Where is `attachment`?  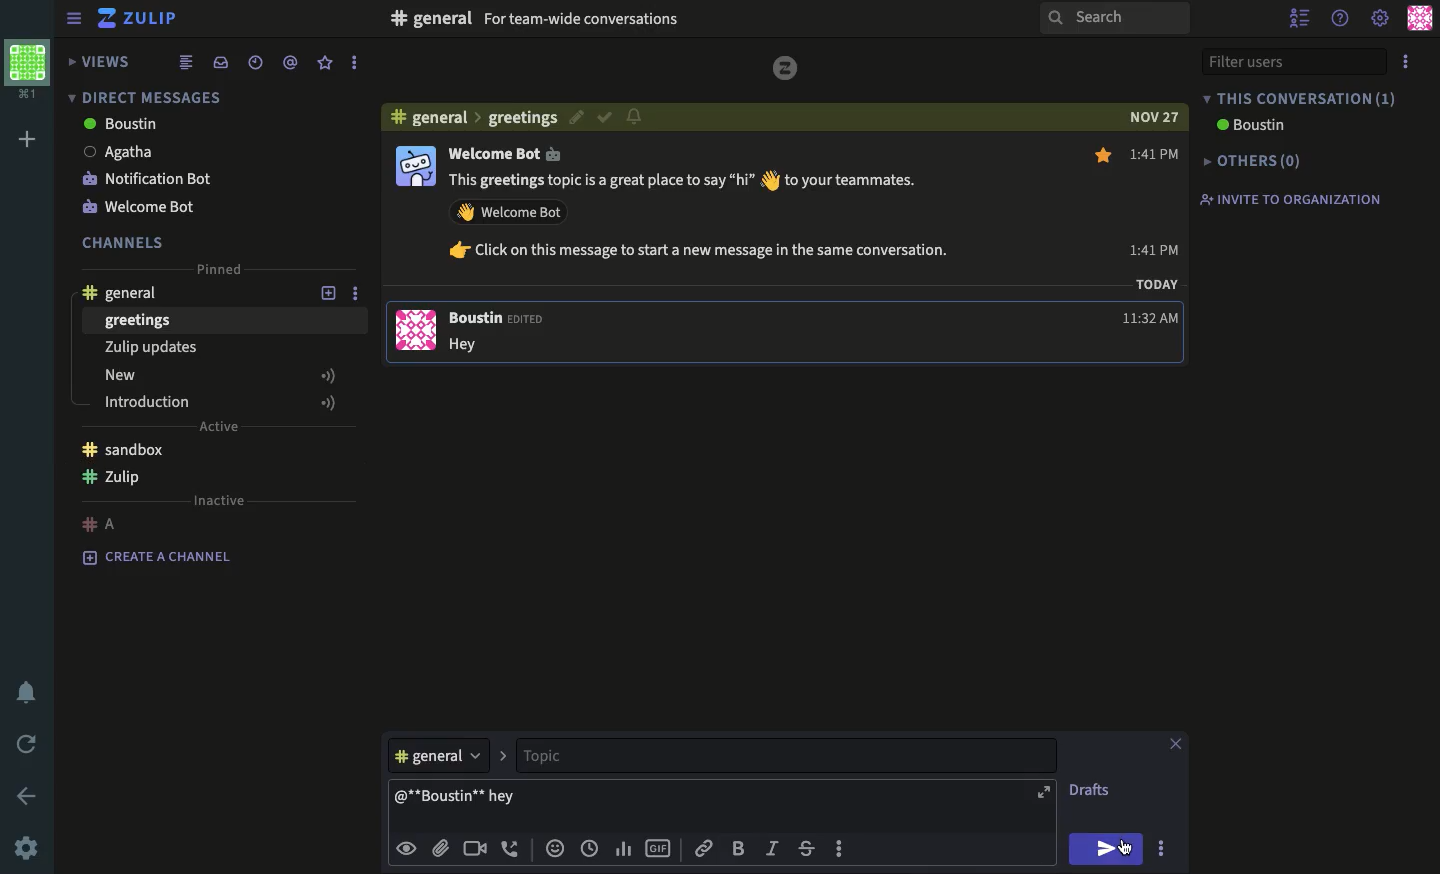
attachment is located at coordinates (441, 849).